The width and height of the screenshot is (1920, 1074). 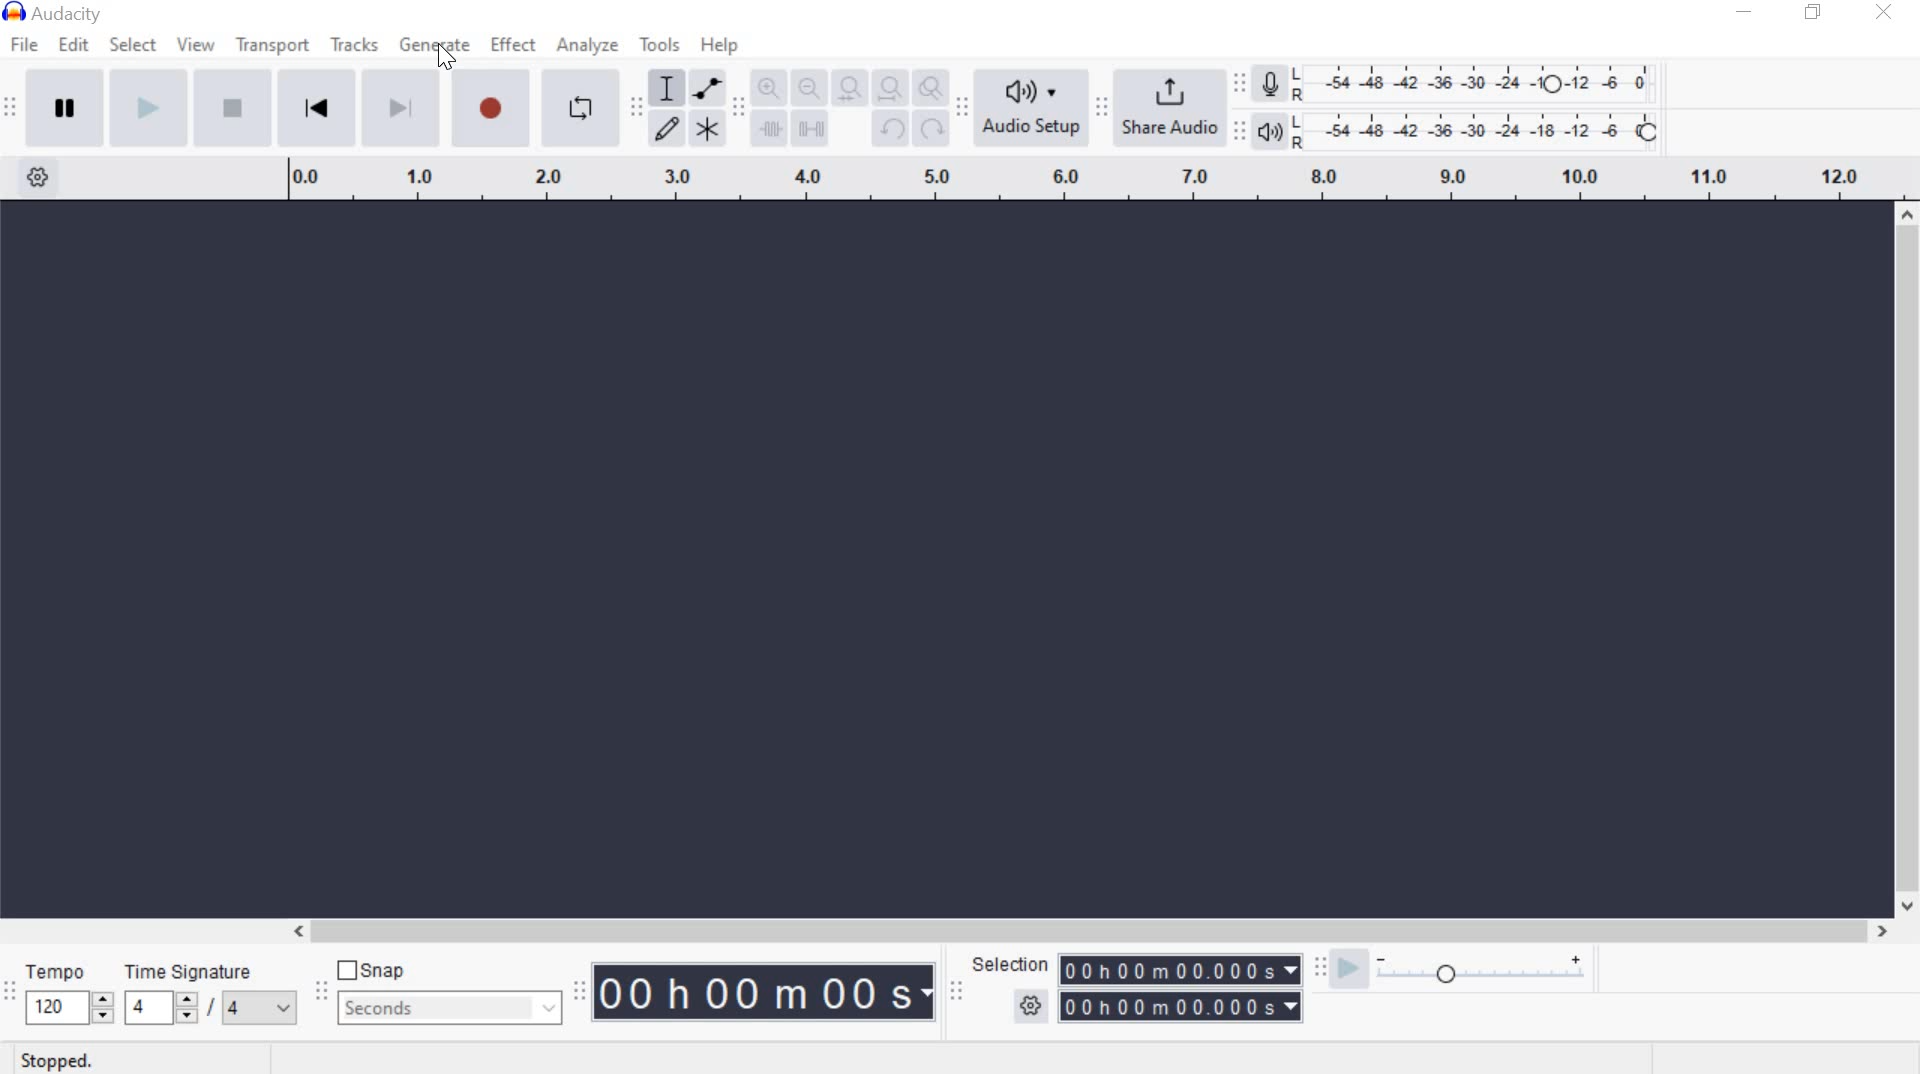 What do you see at coordinates (929, 87) in the screenshot?
I see `Zoom Toggle` at bounding box center [929, 87].